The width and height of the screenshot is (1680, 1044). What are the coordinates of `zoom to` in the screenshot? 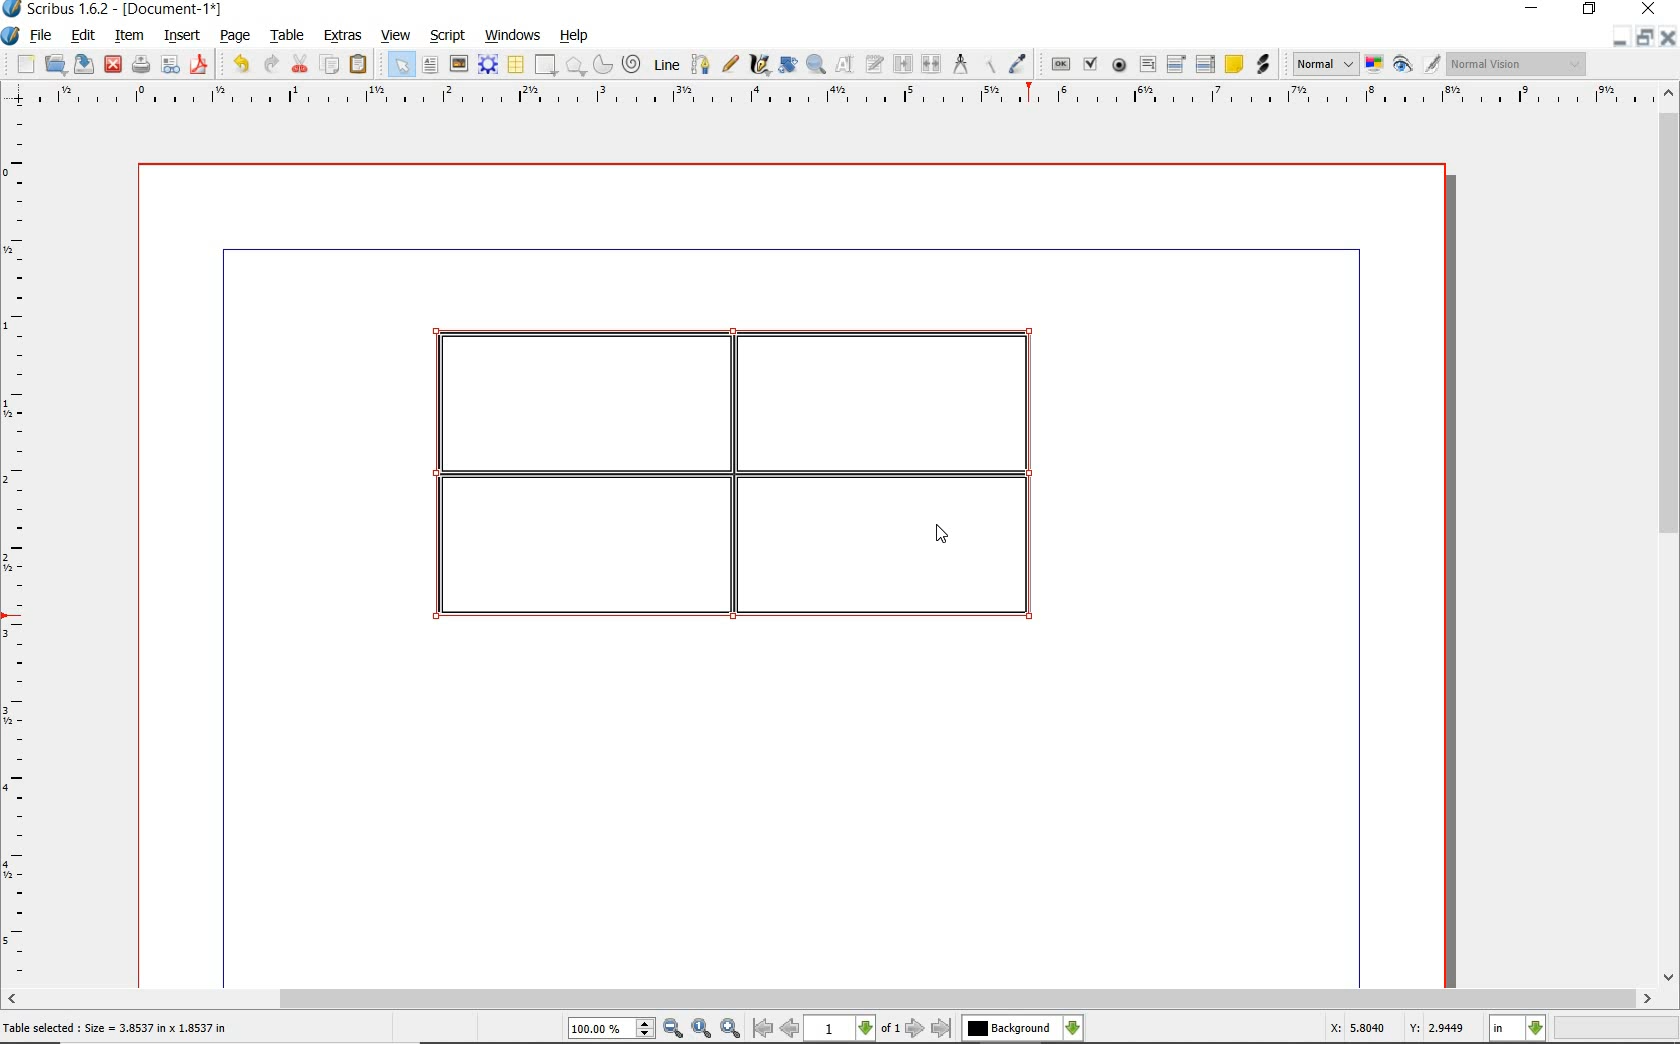 It's located at (701, 1029).